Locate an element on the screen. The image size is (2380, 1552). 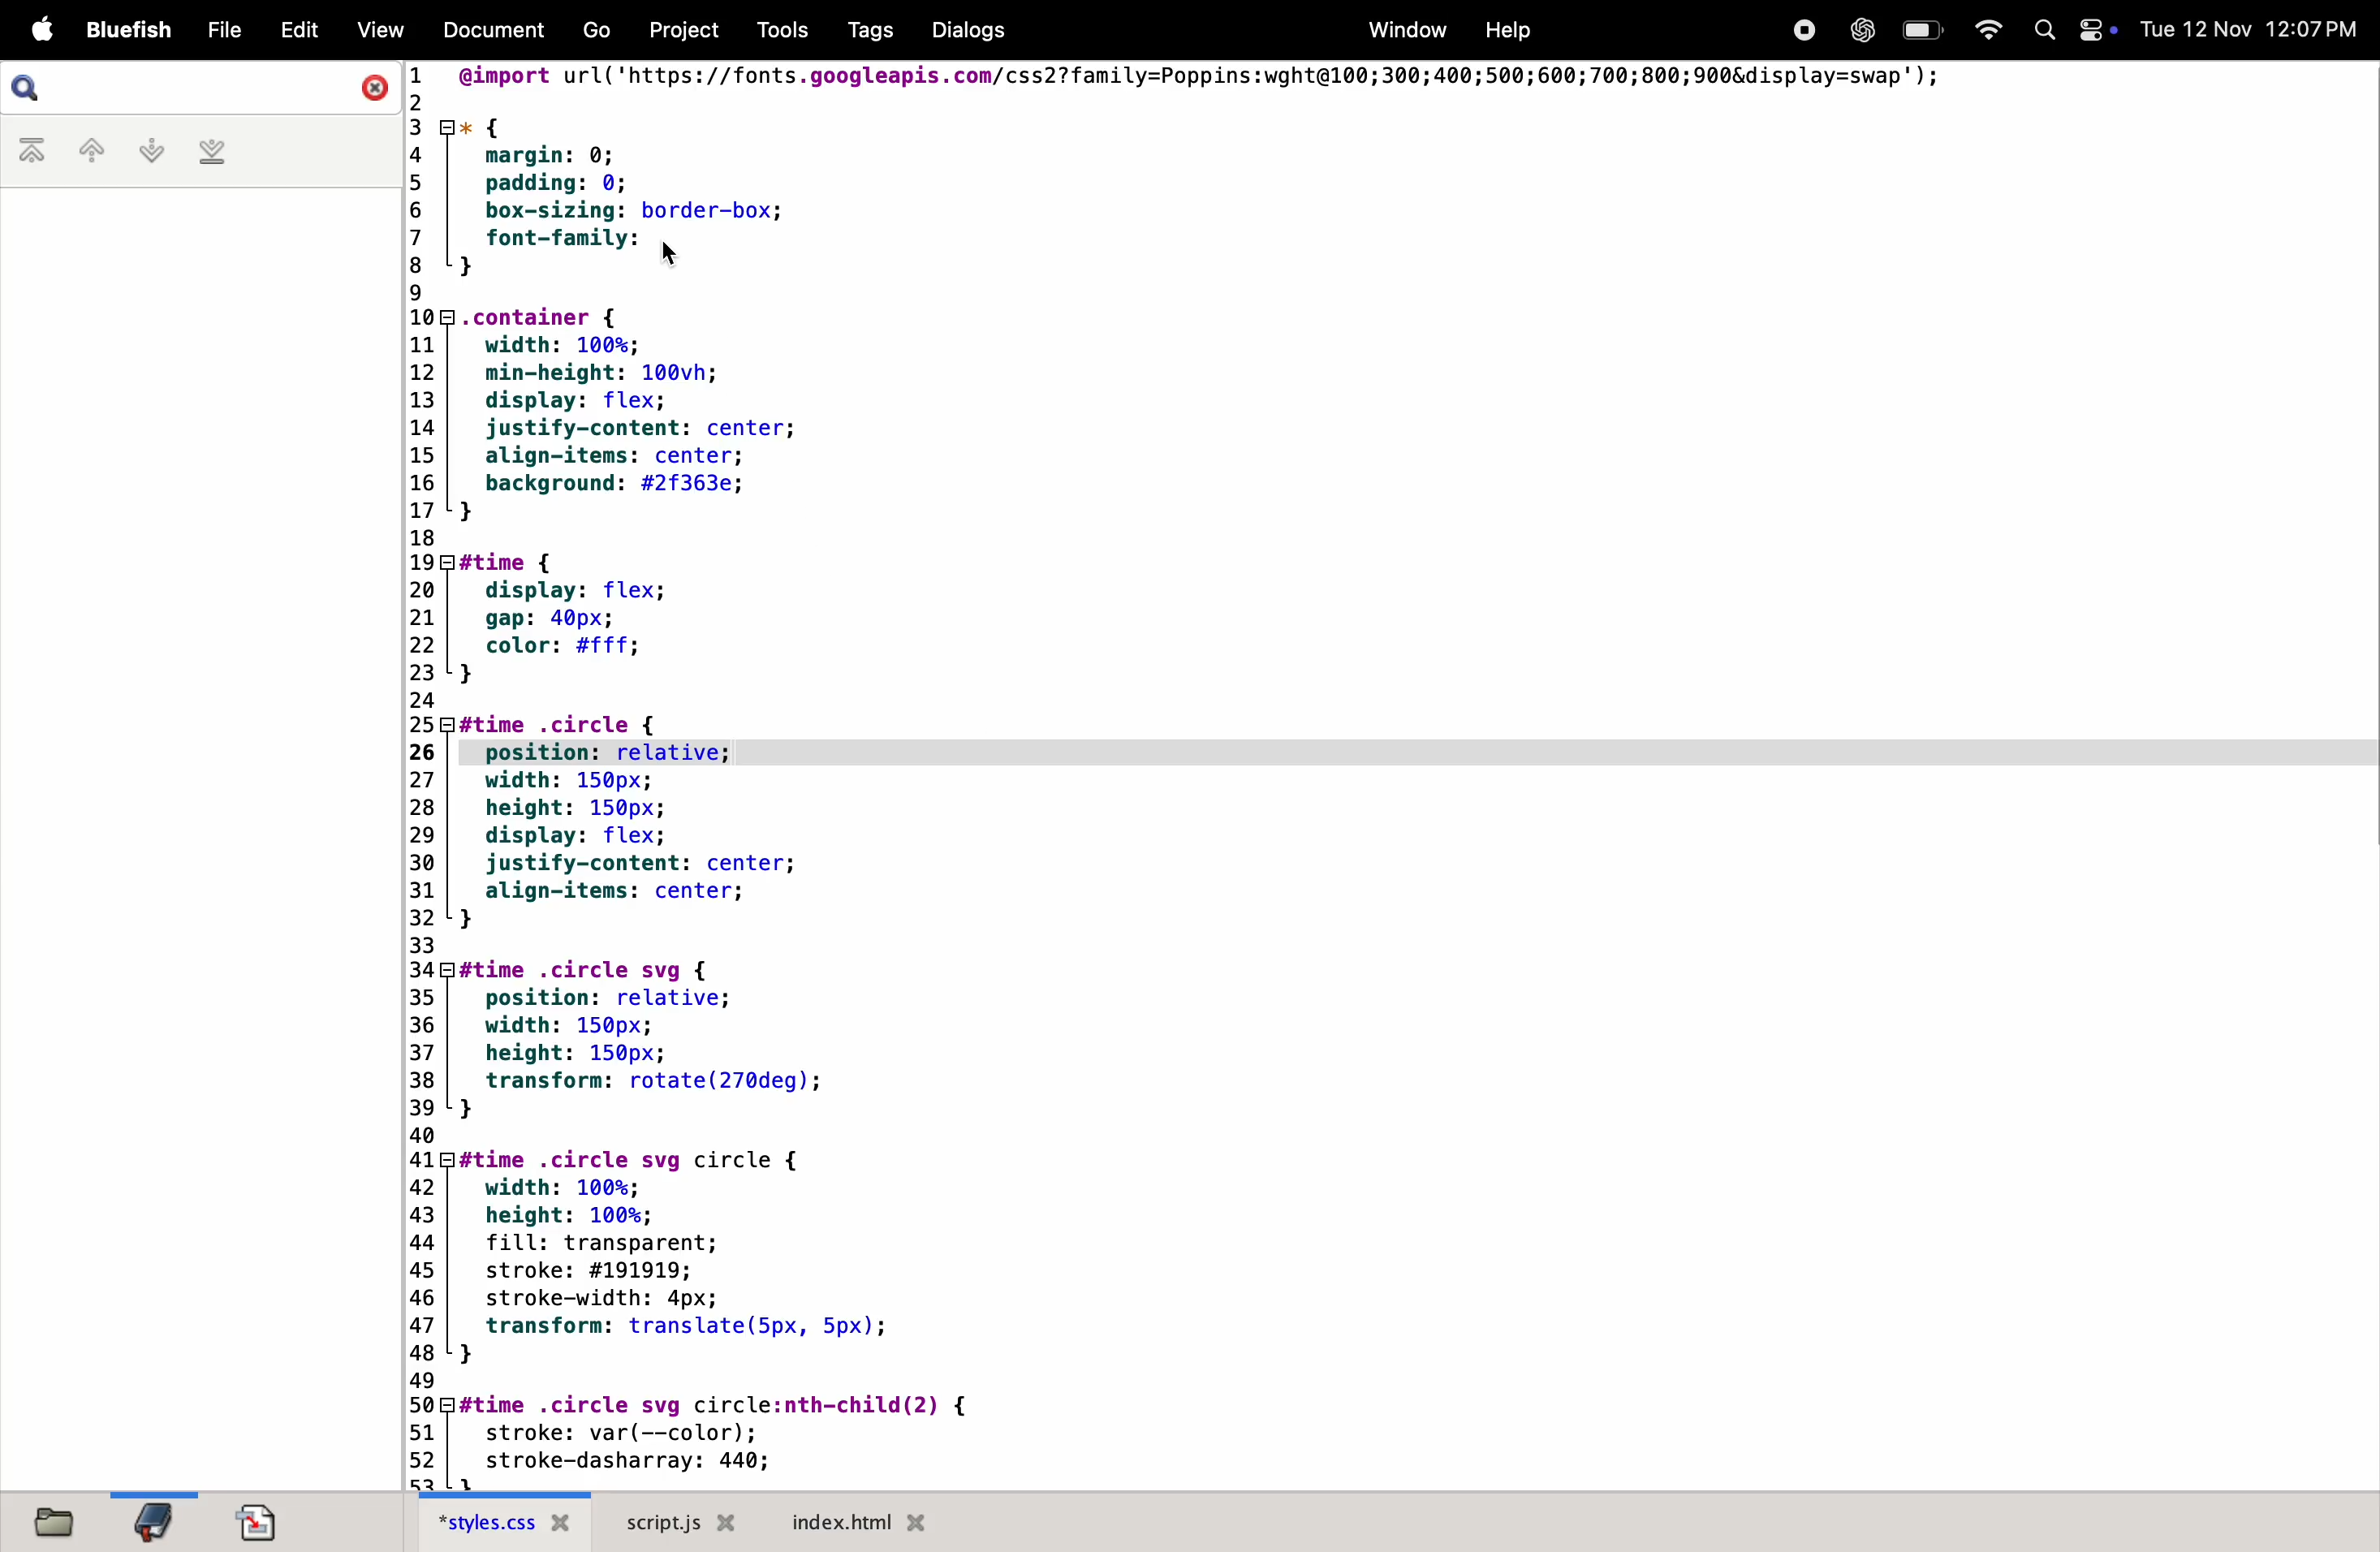
cursor is located at coordinates (671, 258).